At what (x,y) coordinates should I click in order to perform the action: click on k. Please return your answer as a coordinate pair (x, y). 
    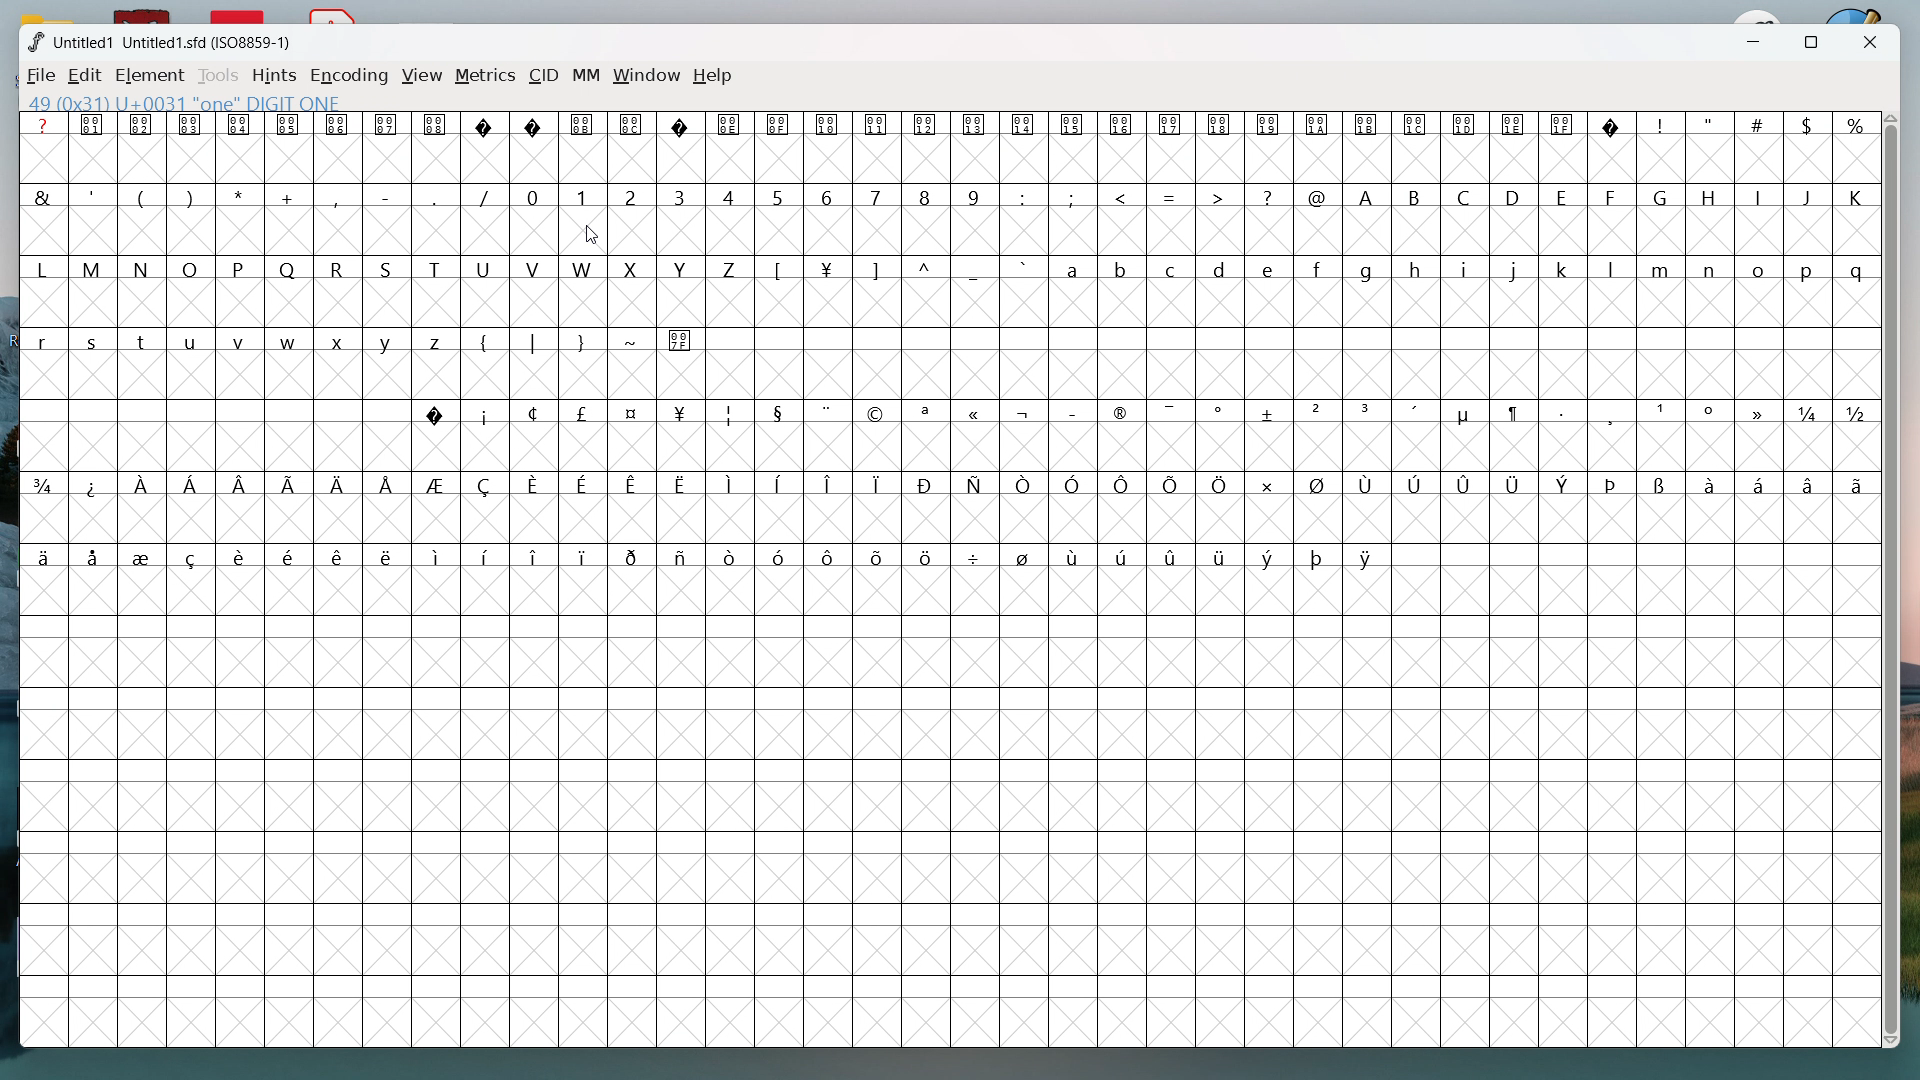
    Looking at the image, I should click on (1565, 268).